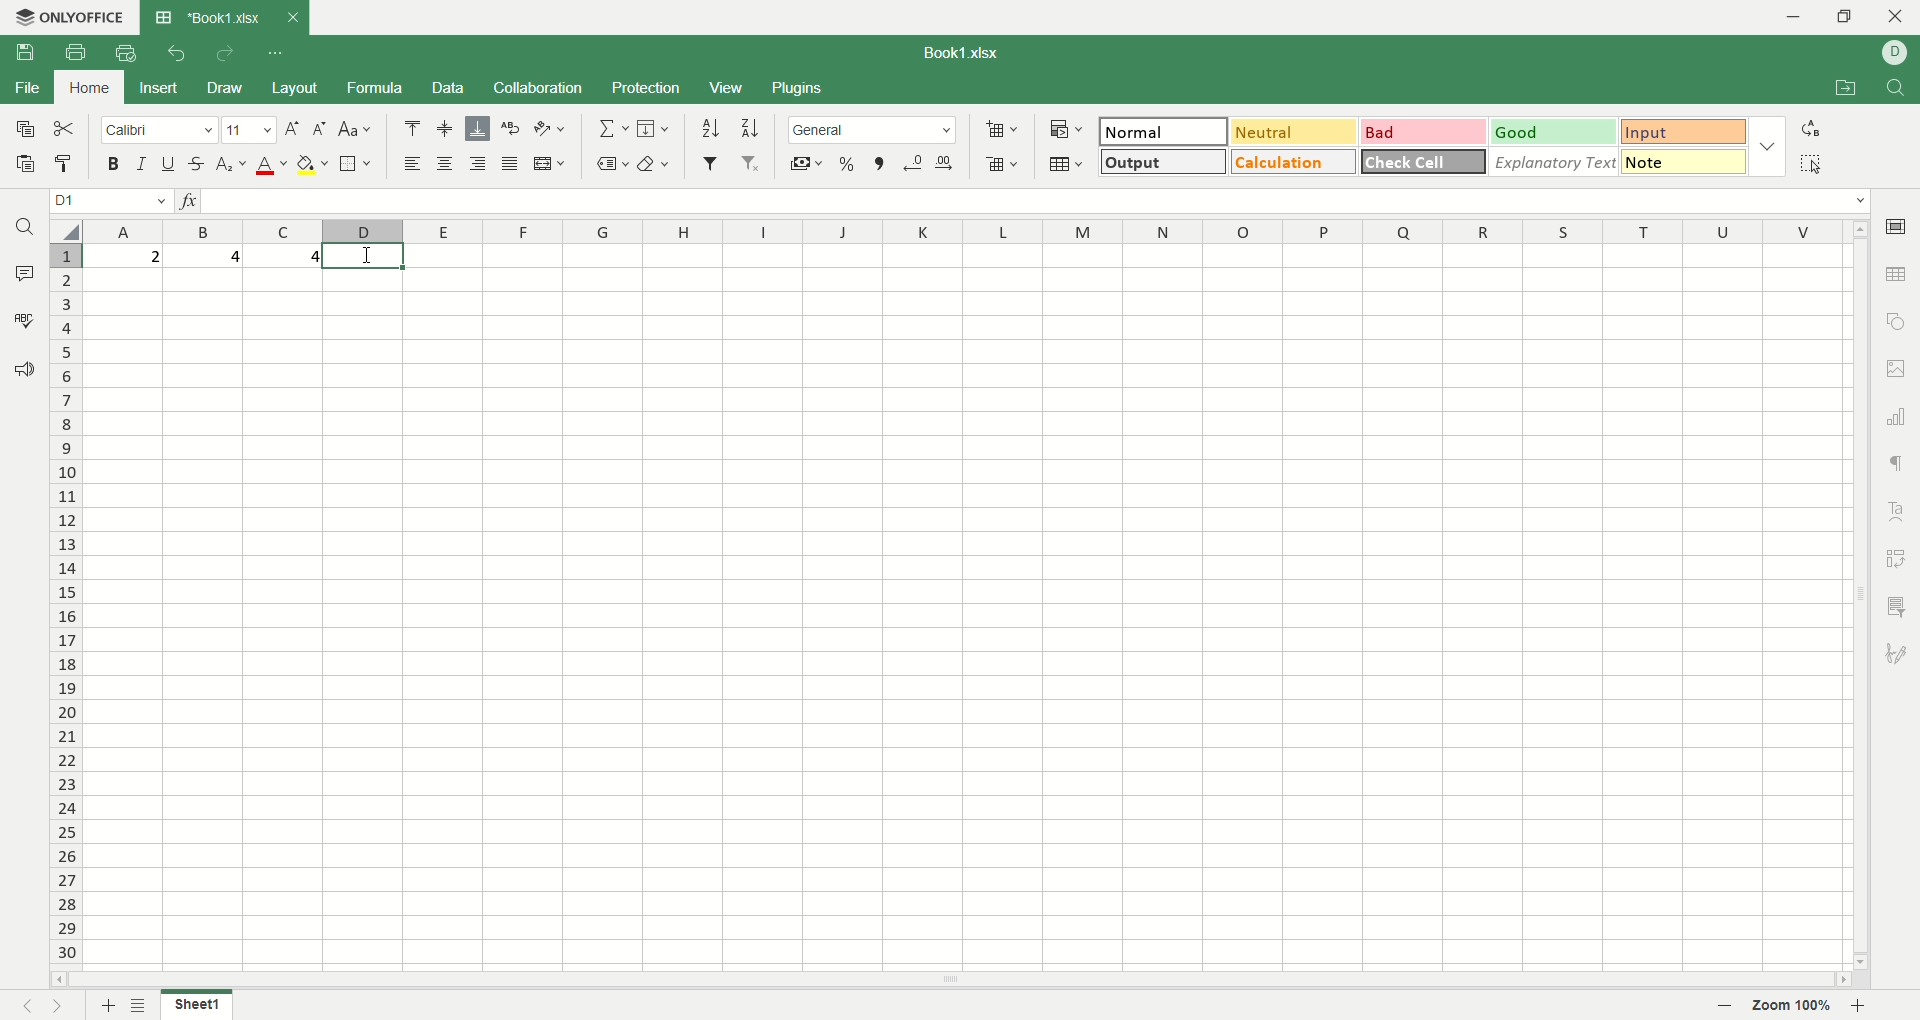  I want to click on save, so click(27, 53).